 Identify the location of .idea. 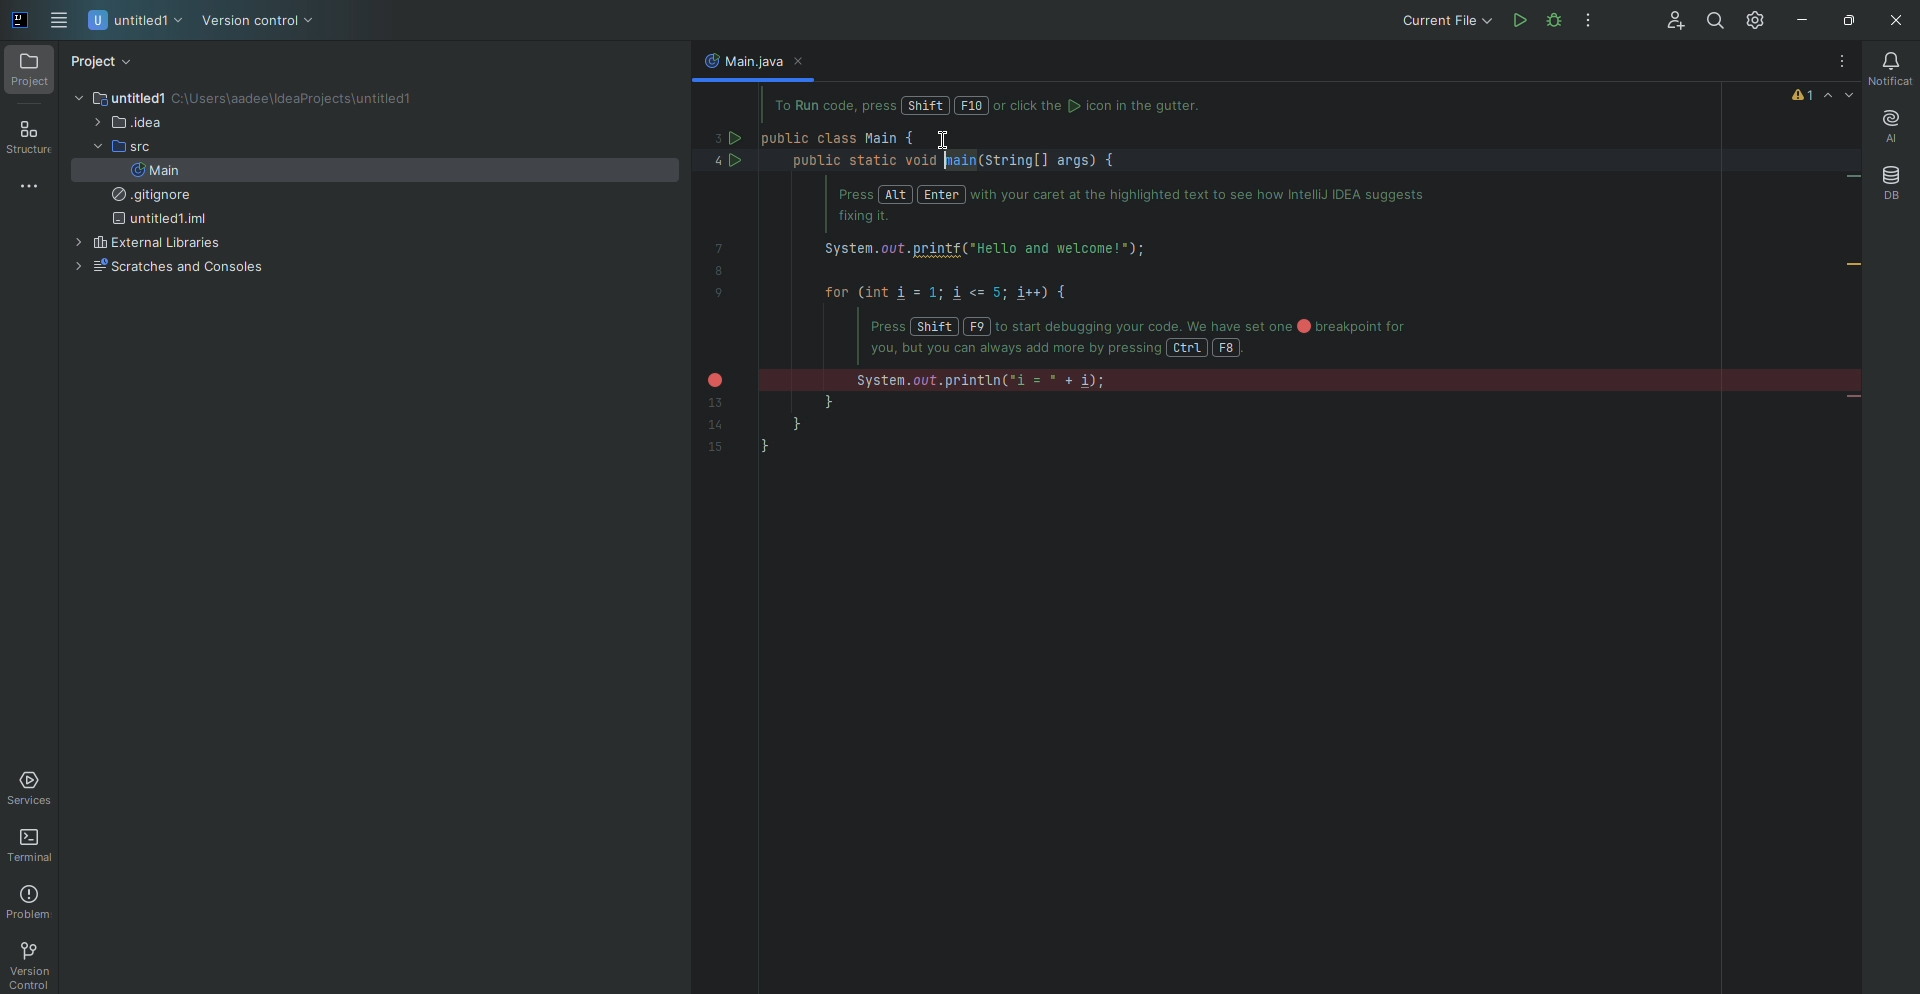
(127, 124).